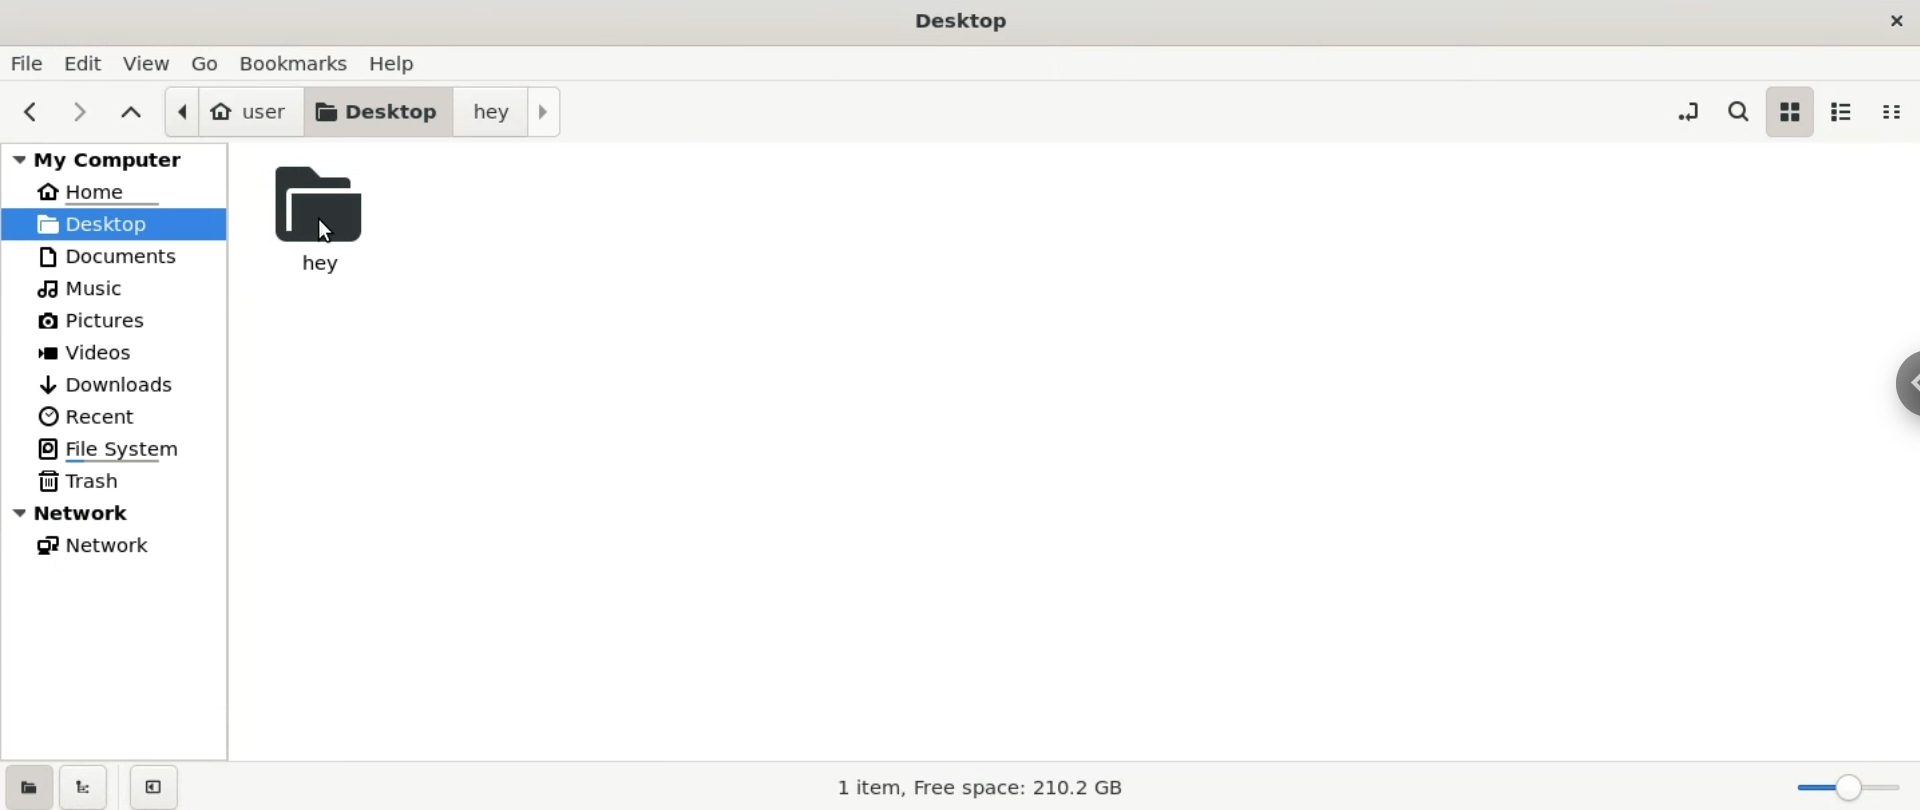 This screenshot has height=810, width=1920. What do you see at coordinates (1899, 112) in the screenshot?
I see `compact view` at bounding box center [1899, 112].